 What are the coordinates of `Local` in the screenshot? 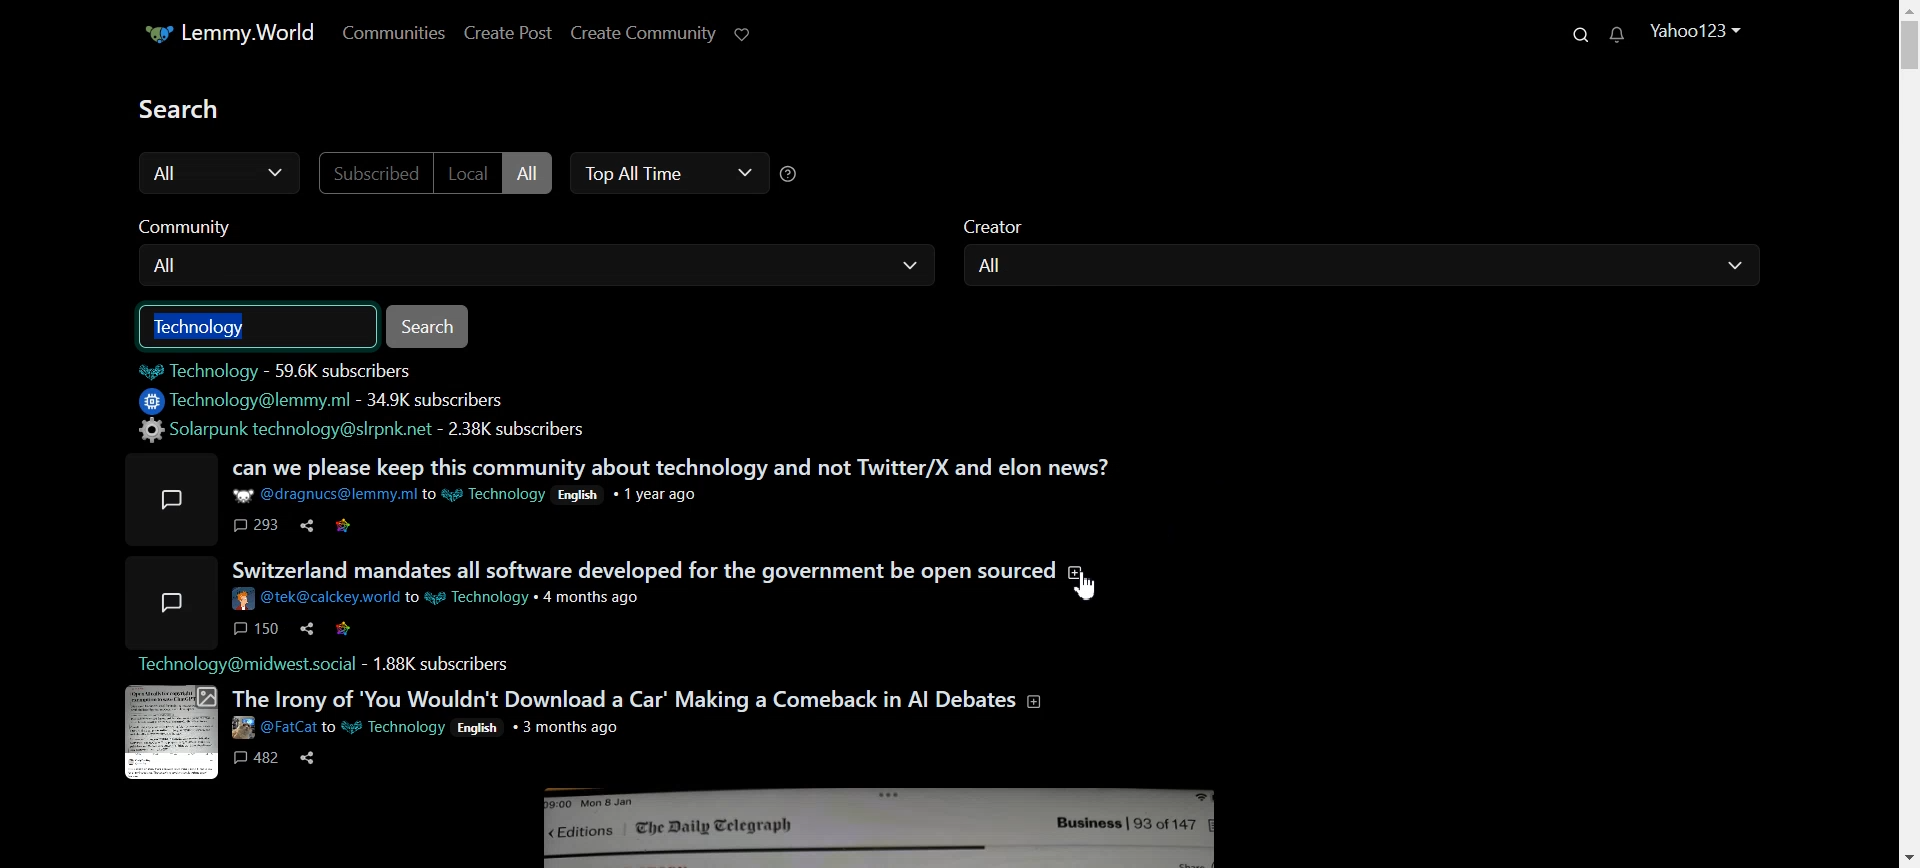 It's located at (469, 173).